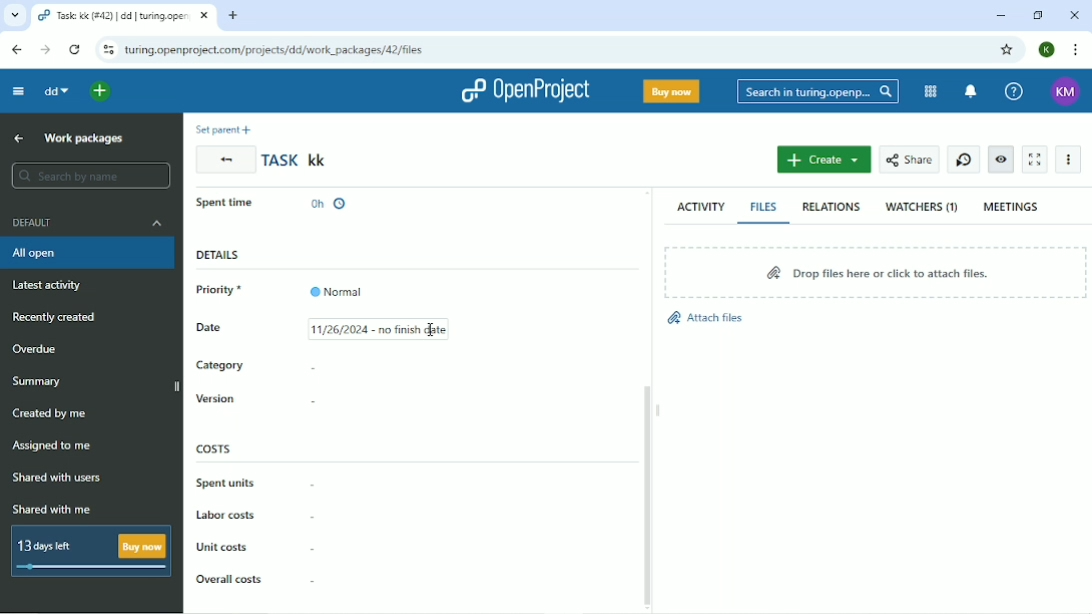 Image resolution: width=1092 pixels, height=614 pixels. What do you see at coordinates (214, 398) in the screenshot?
I see `Version` at bounding box center [214, 398].